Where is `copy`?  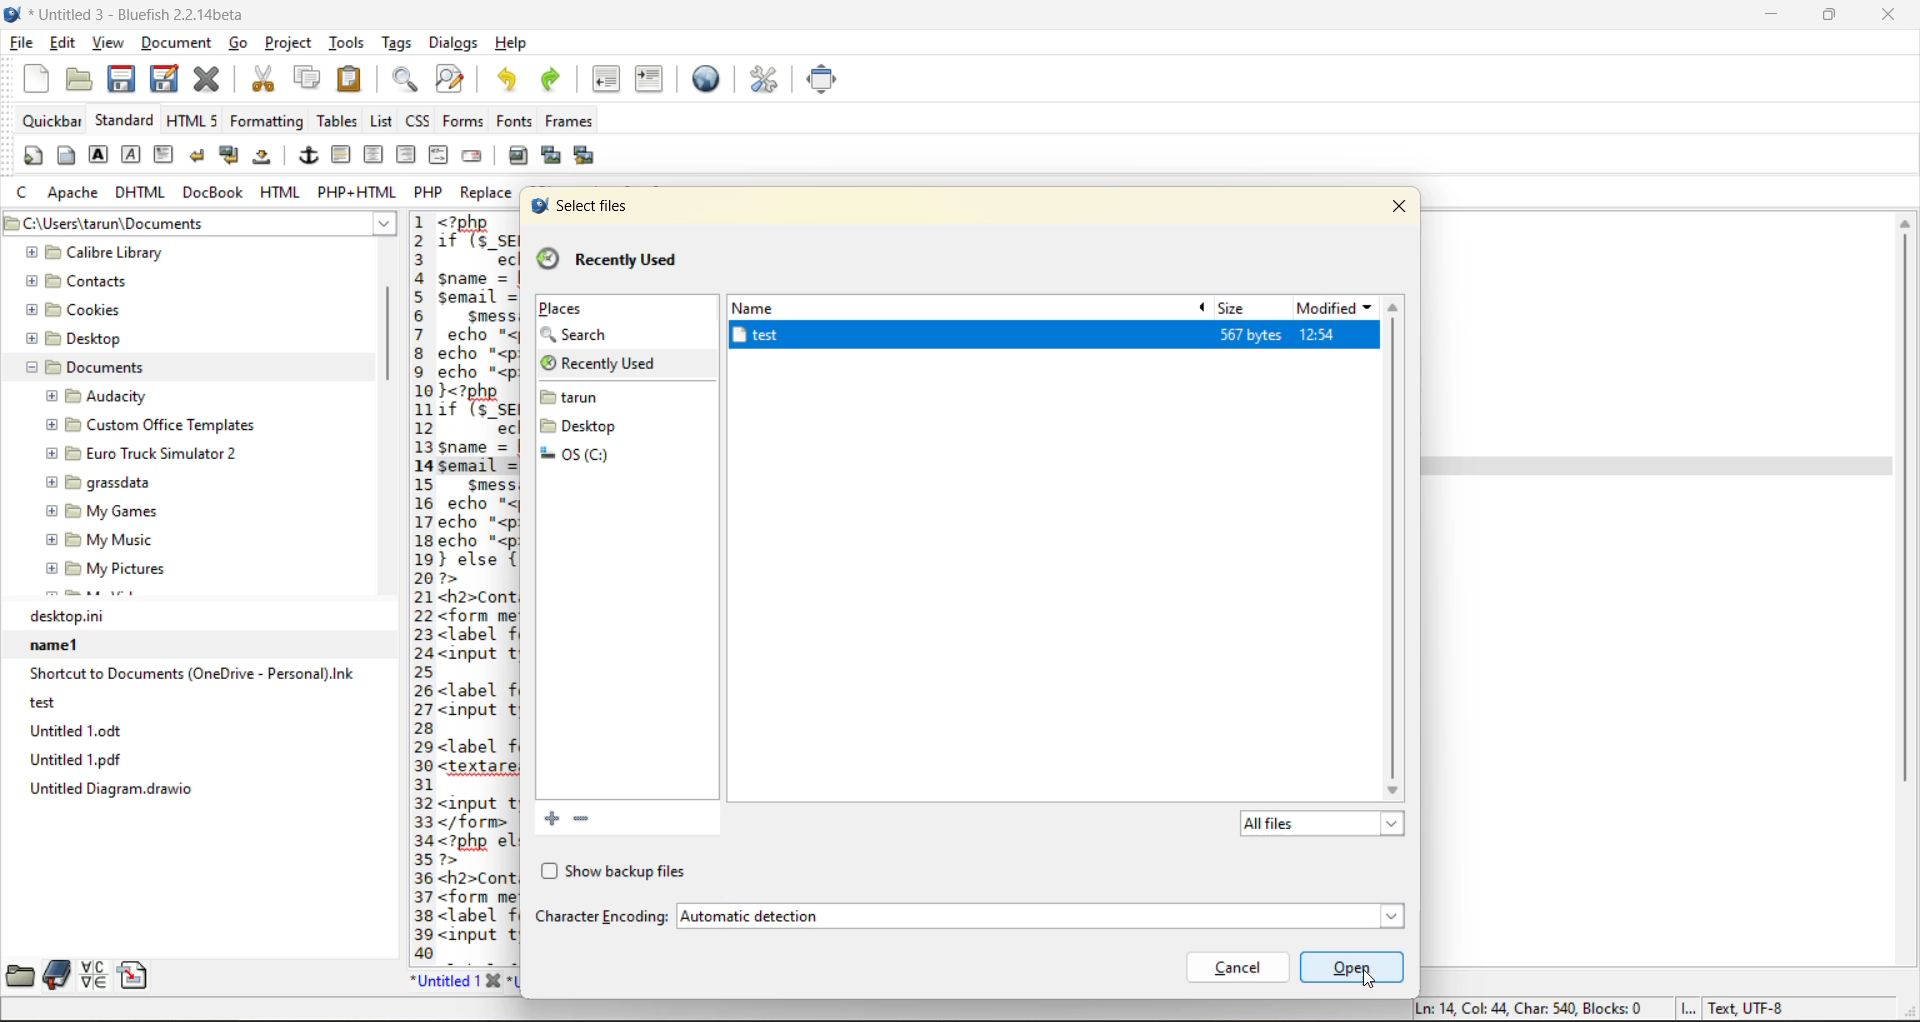 copy is located at coordinates (305, 79).